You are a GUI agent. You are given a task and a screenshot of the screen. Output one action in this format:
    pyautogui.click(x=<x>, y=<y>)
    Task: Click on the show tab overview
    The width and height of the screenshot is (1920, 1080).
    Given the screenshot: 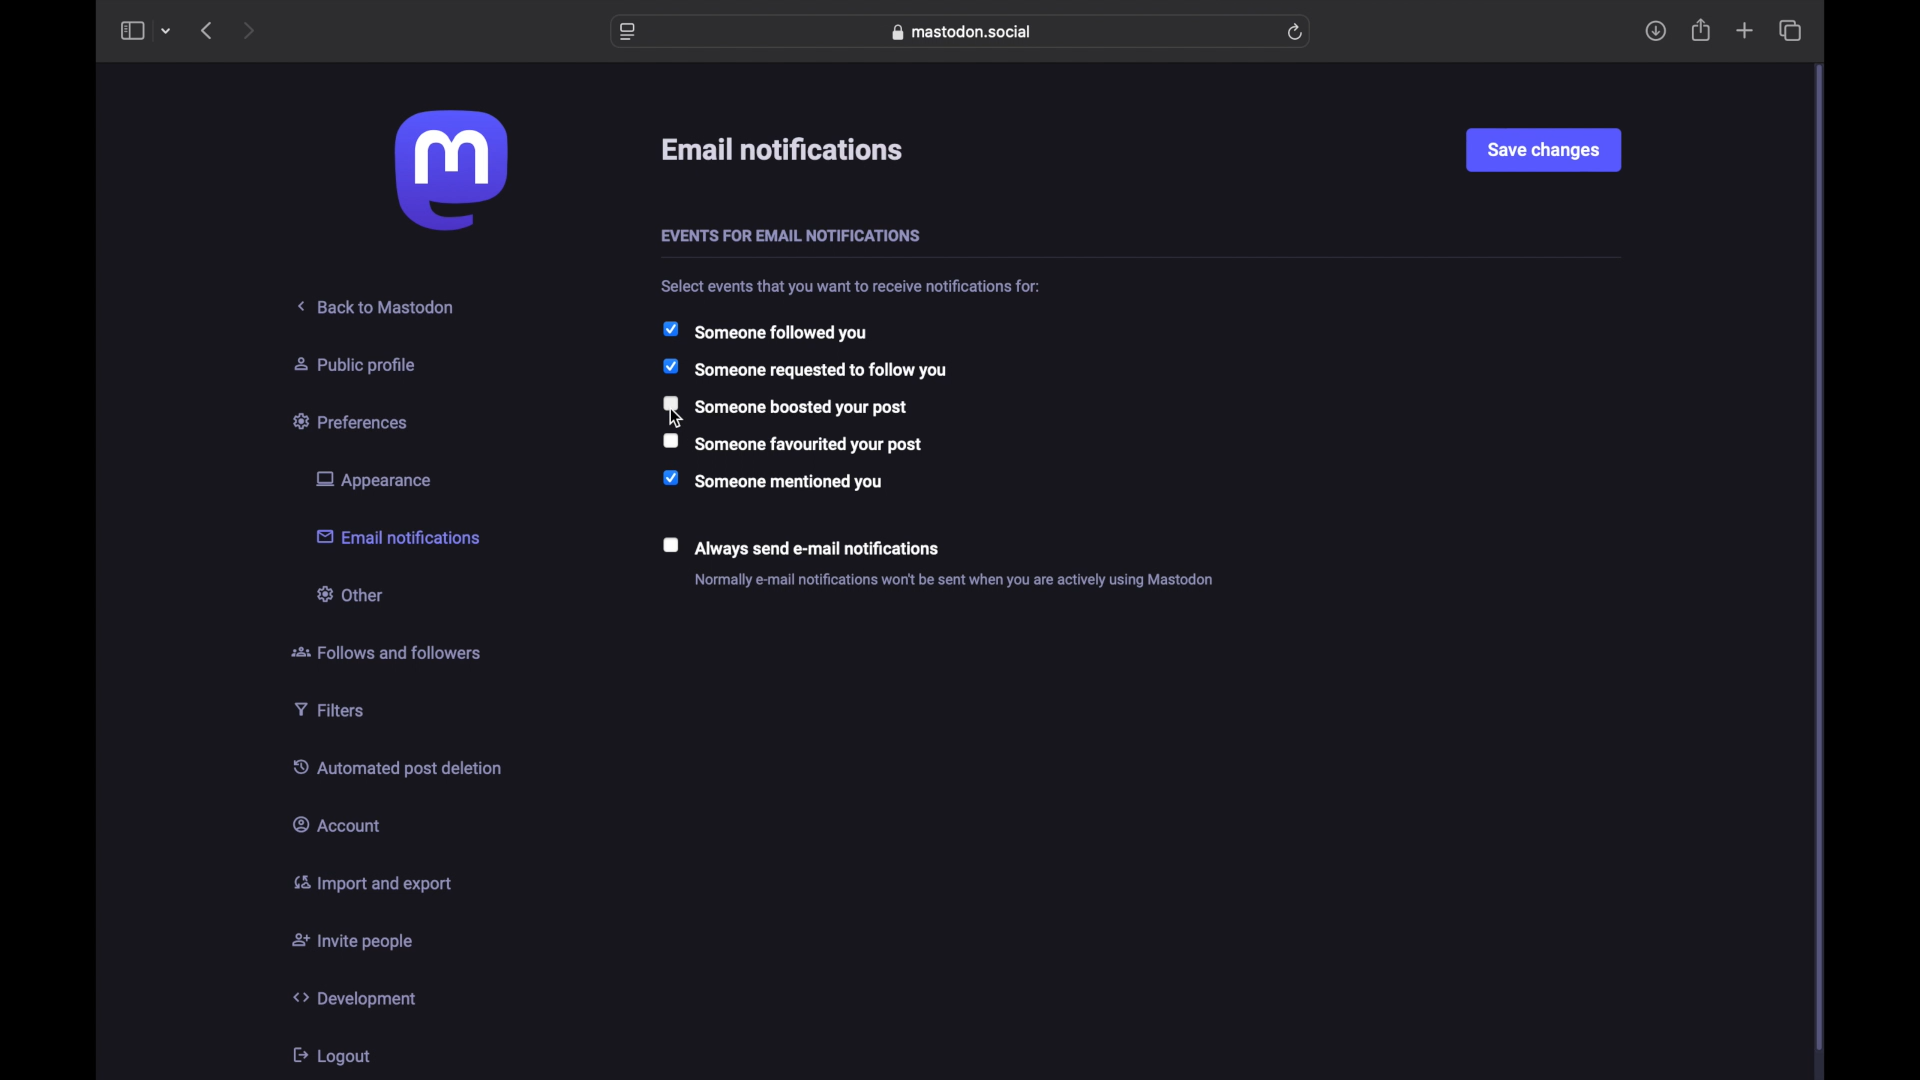 What is the action you would take?
    pyautogui.click(x=1789, y=30)
    